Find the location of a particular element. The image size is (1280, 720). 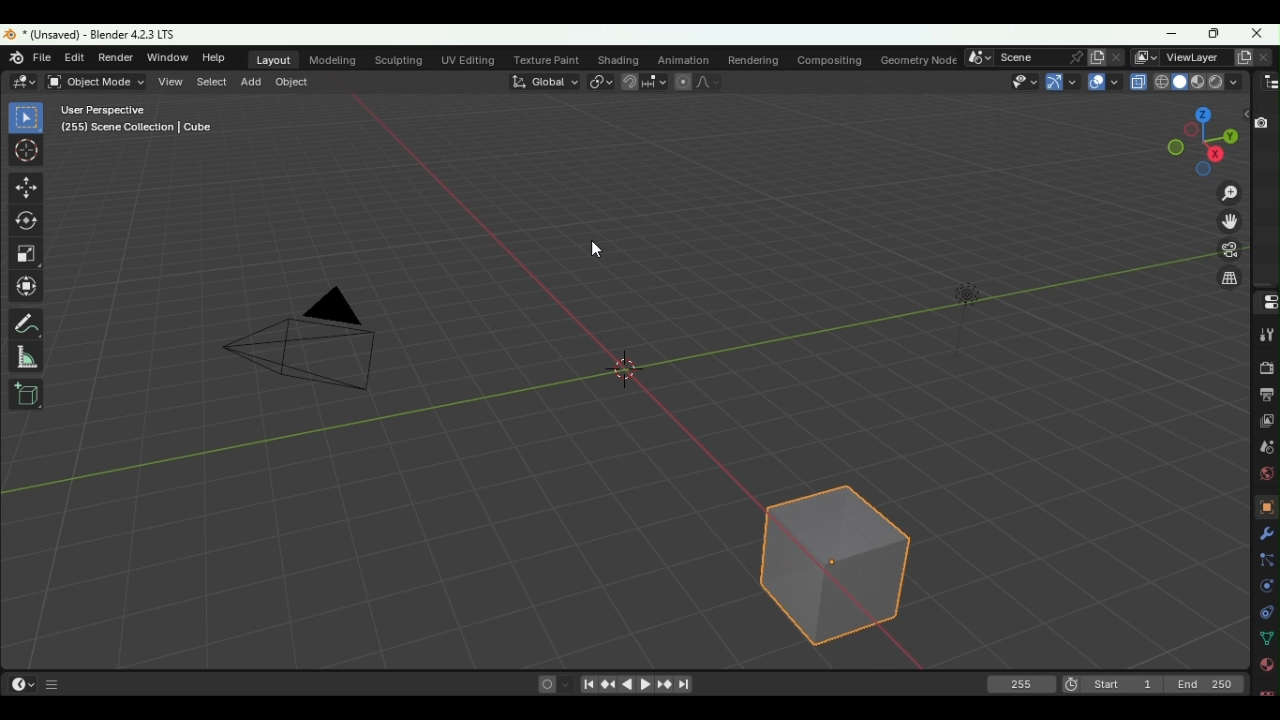

Proportional editing objects is located at coordinates (680, 81).